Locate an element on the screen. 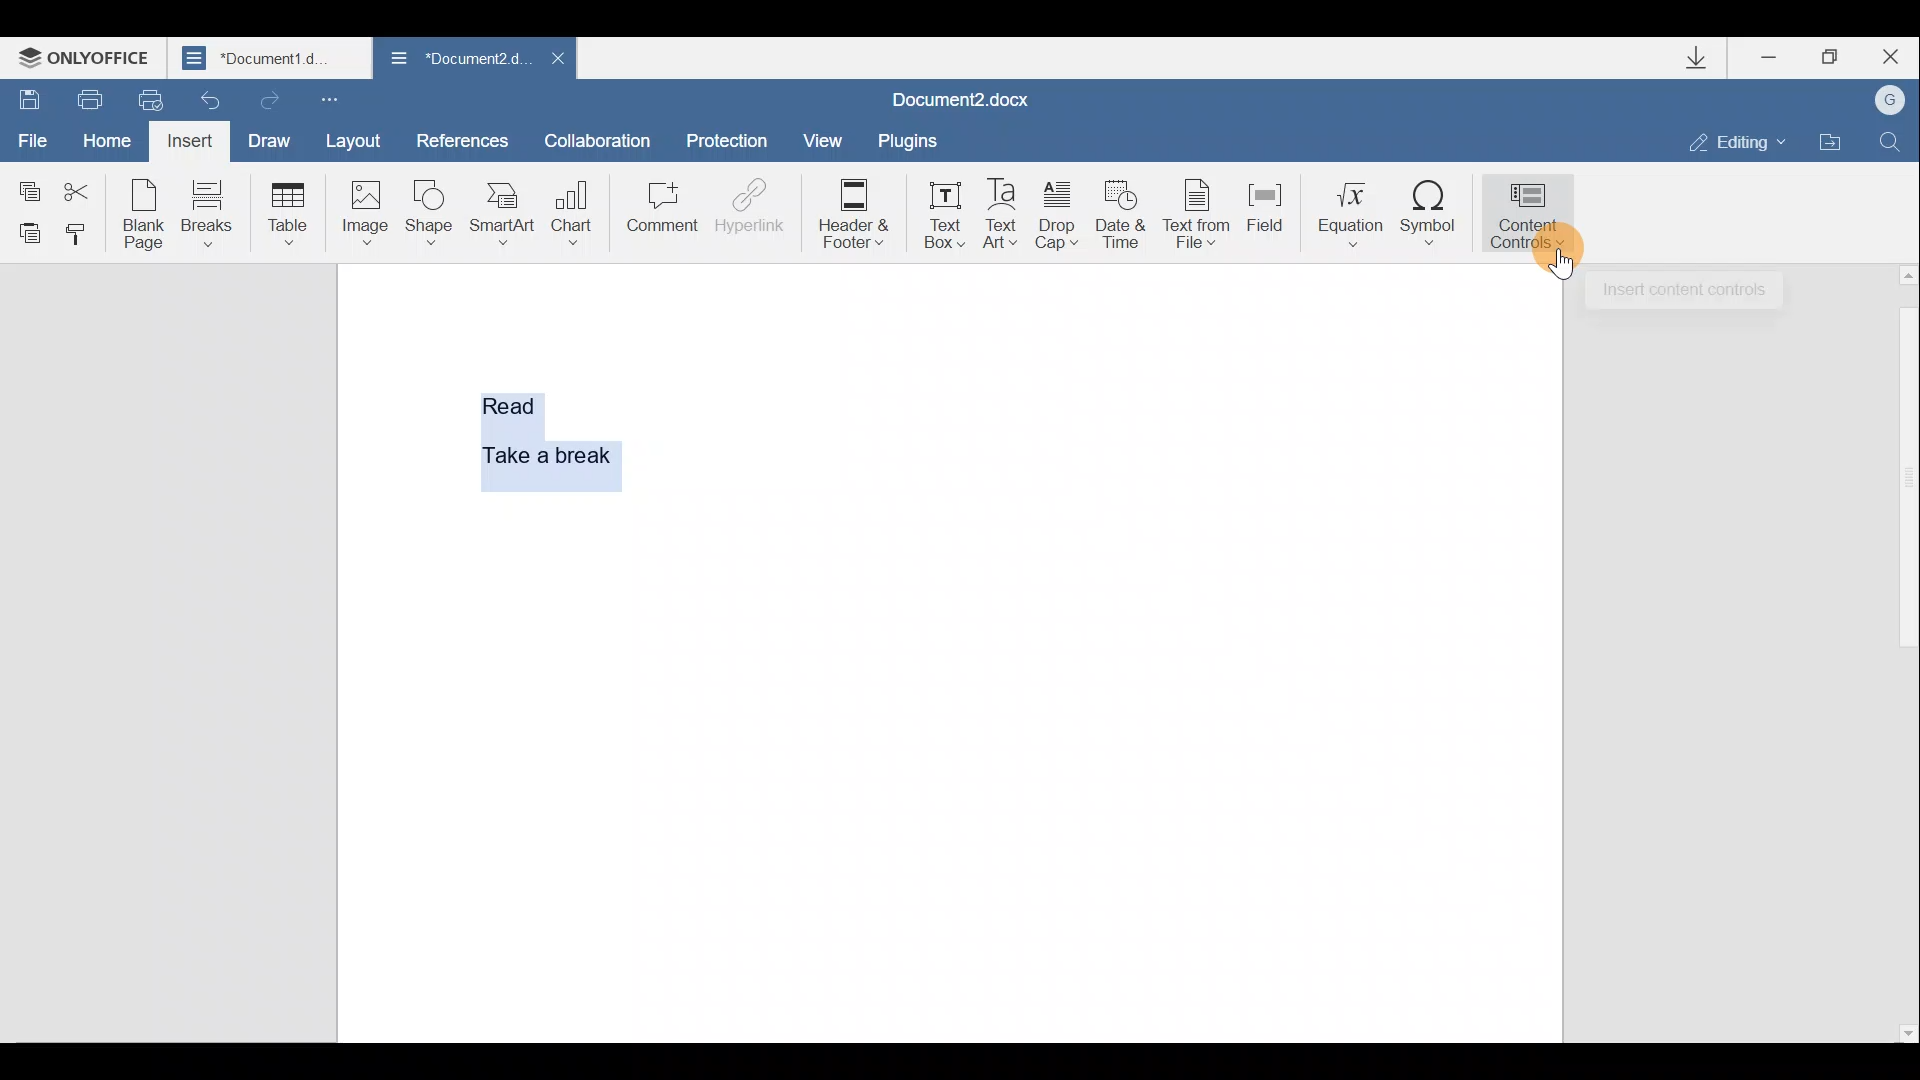 The width and height of the screenshot is (1920, 1080). Comment is located at coordinates (661, 210).